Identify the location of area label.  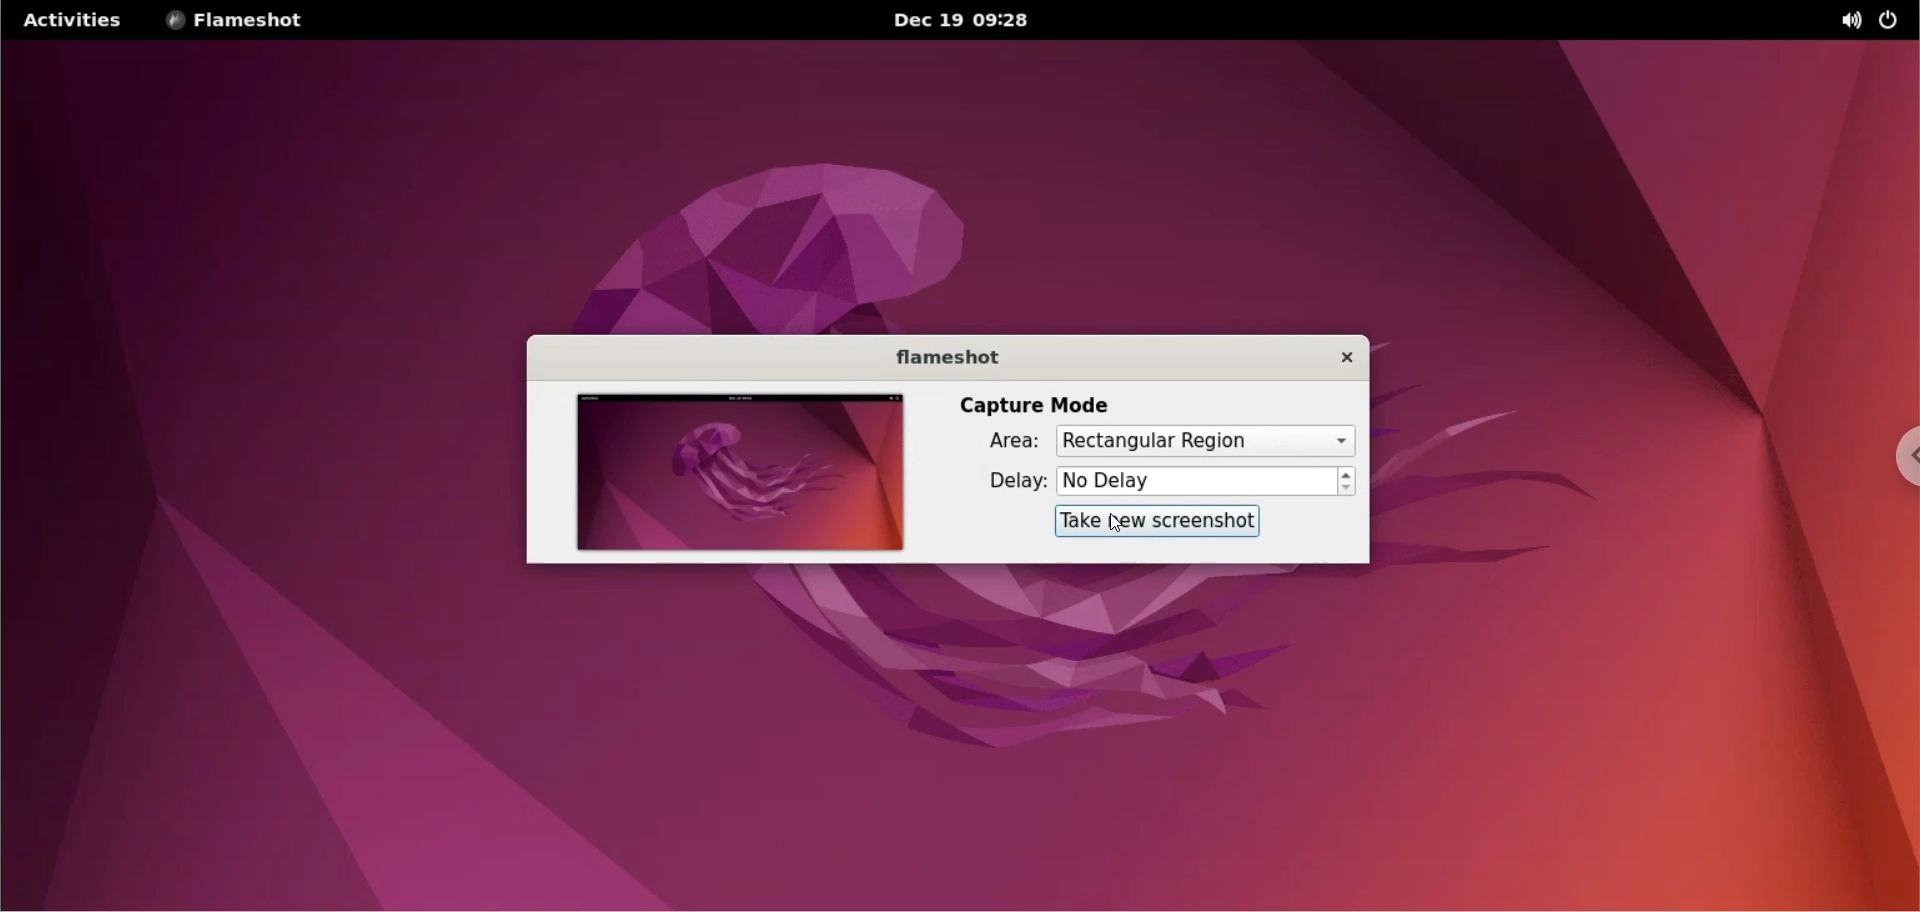
(1017, 442).